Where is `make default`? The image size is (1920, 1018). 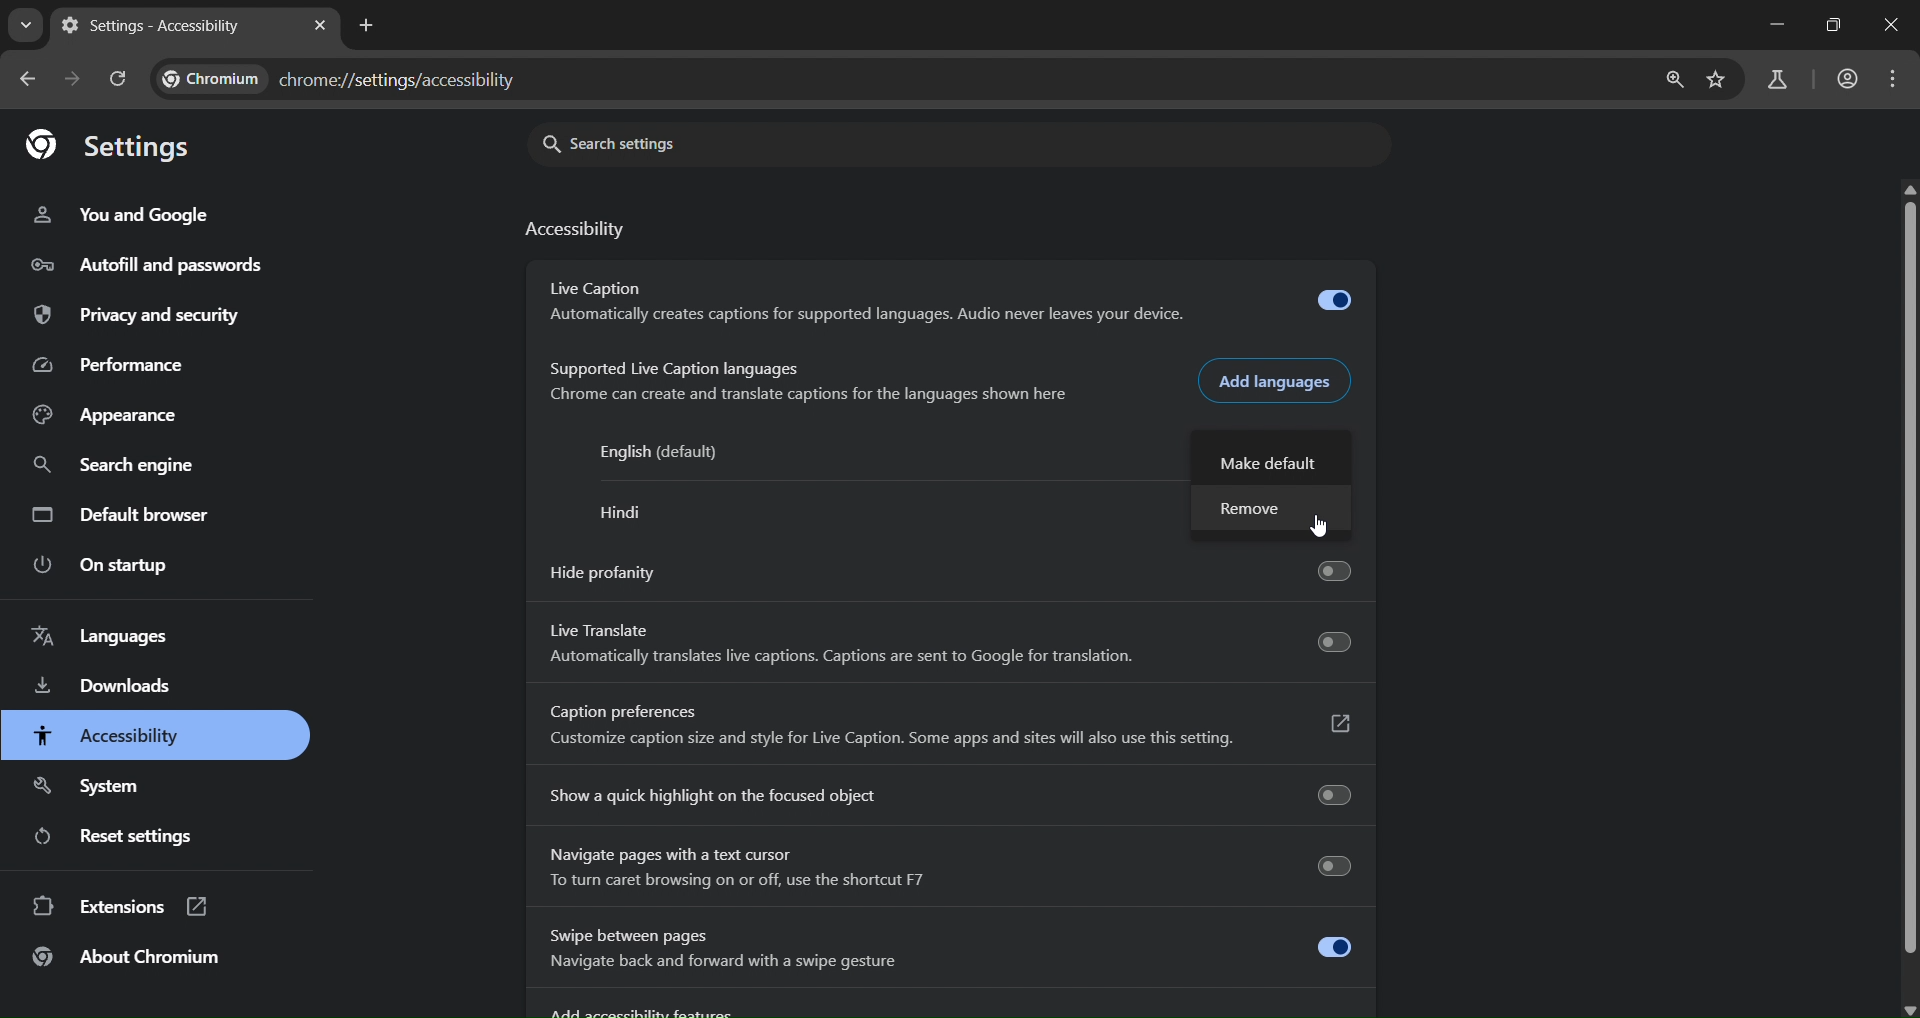
make default is located at coordinates (1264, 462).